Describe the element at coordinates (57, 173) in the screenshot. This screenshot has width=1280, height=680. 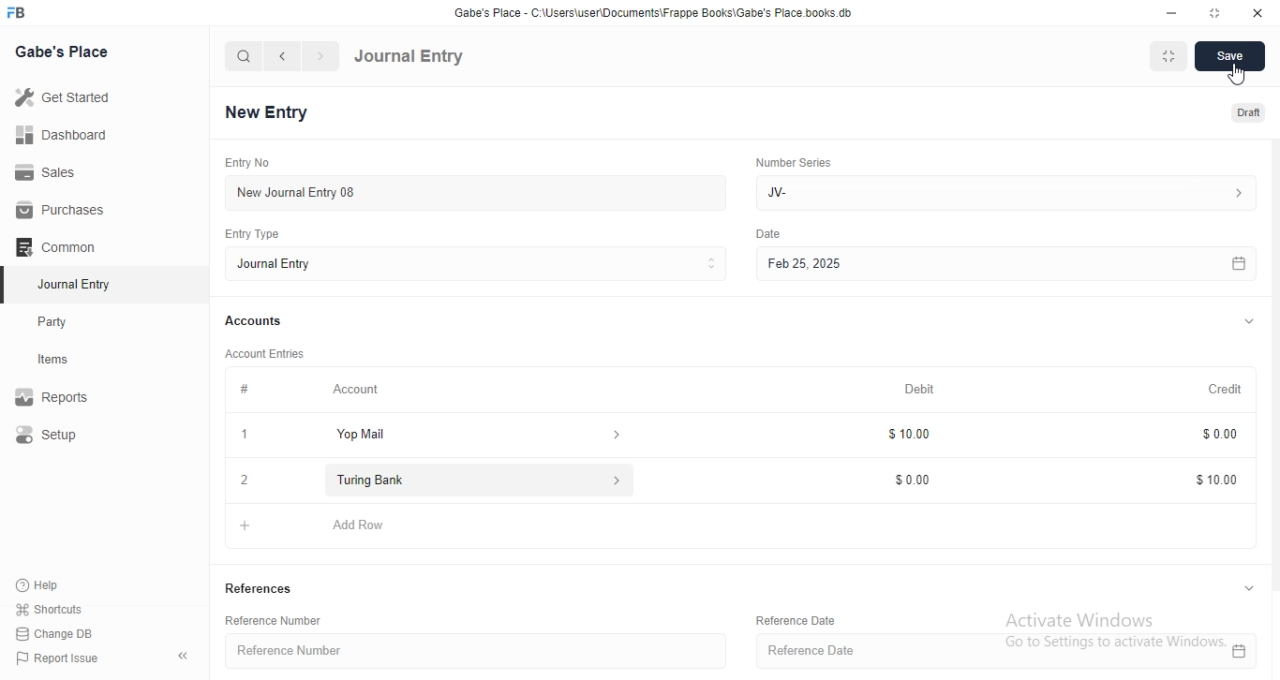
I see `Sales` at that location.